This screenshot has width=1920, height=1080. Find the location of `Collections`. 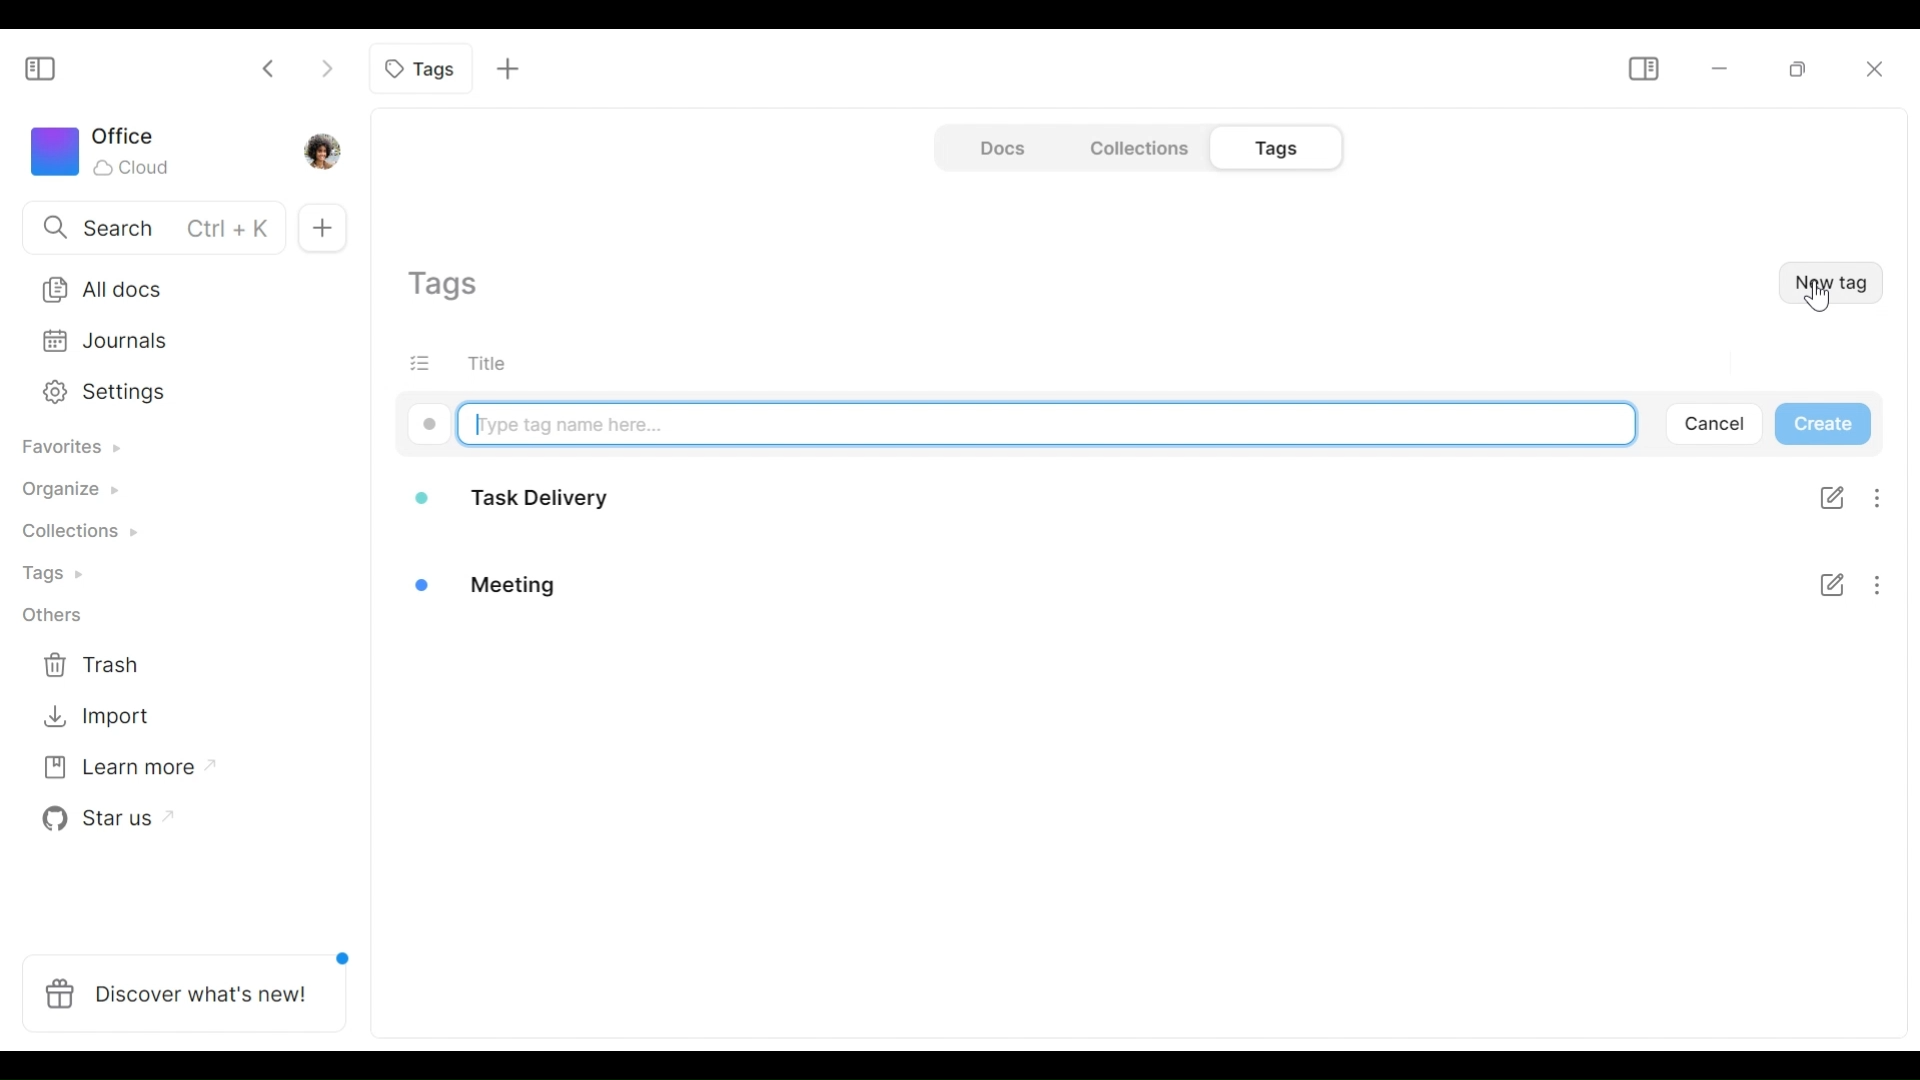

Collections is located at coordinates (1135, 149).